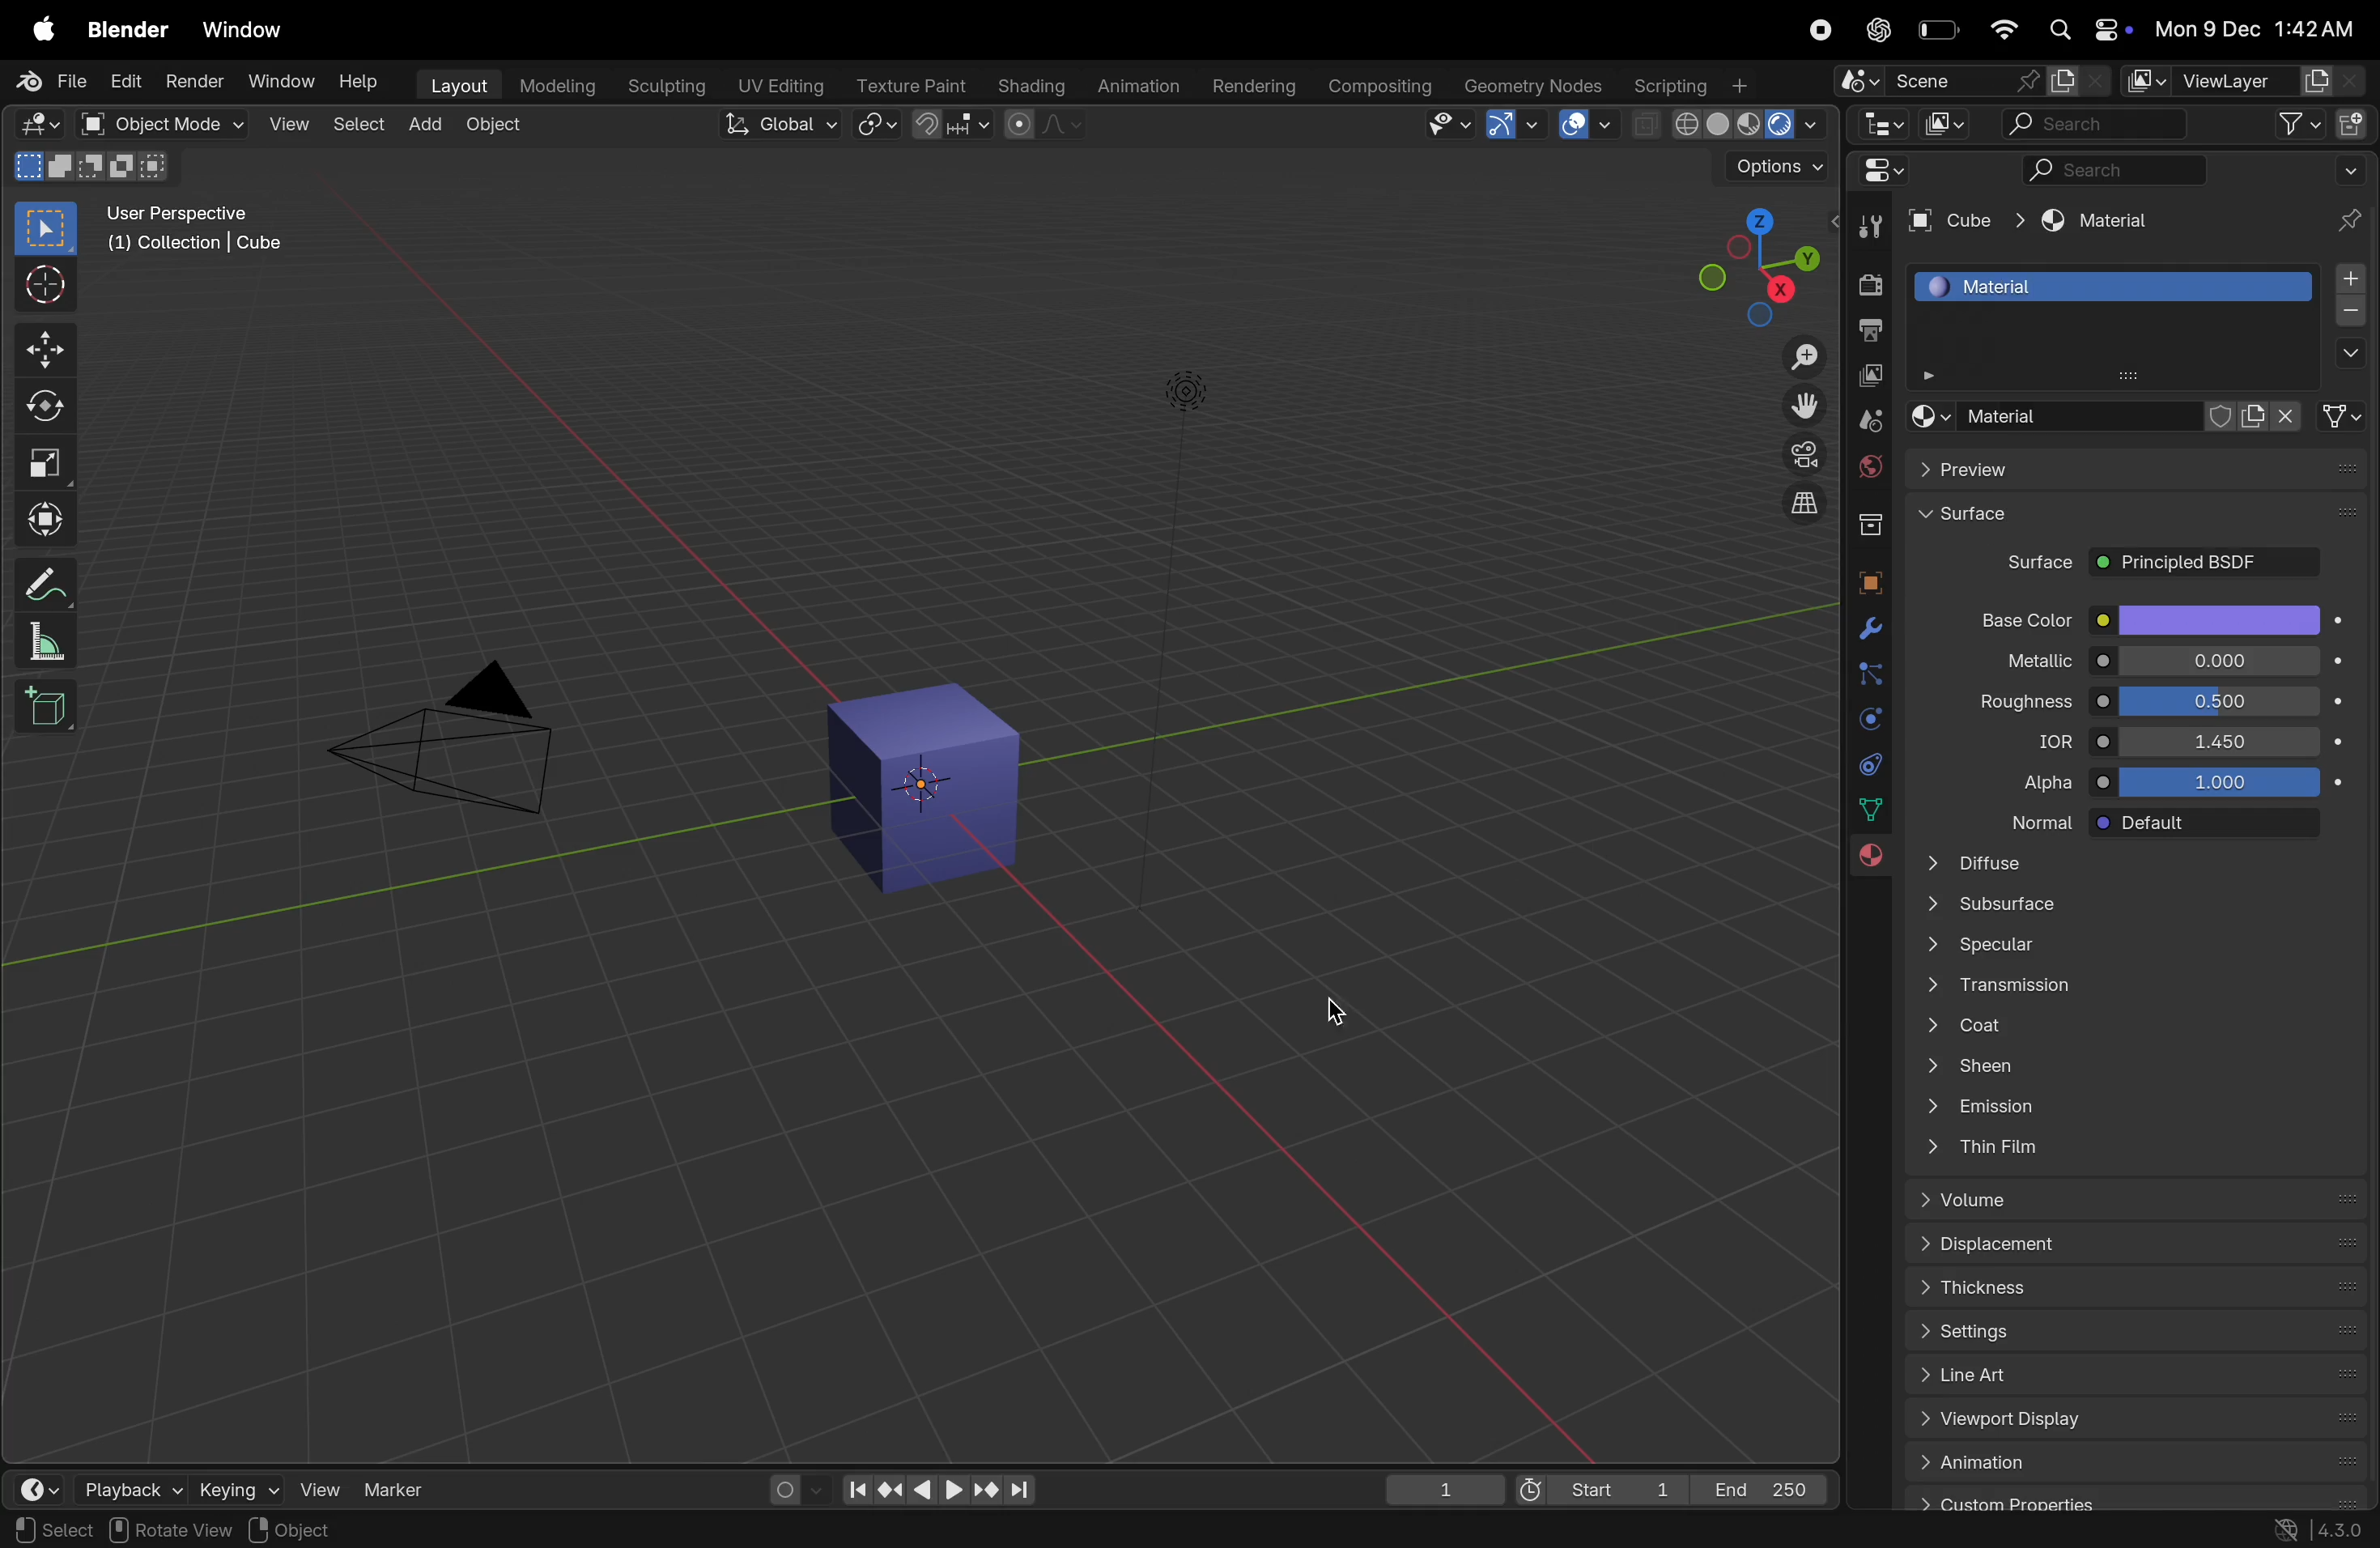  Describe the element at coordinates (2259, 28) in the screenshot. I see `date and time` at that location.